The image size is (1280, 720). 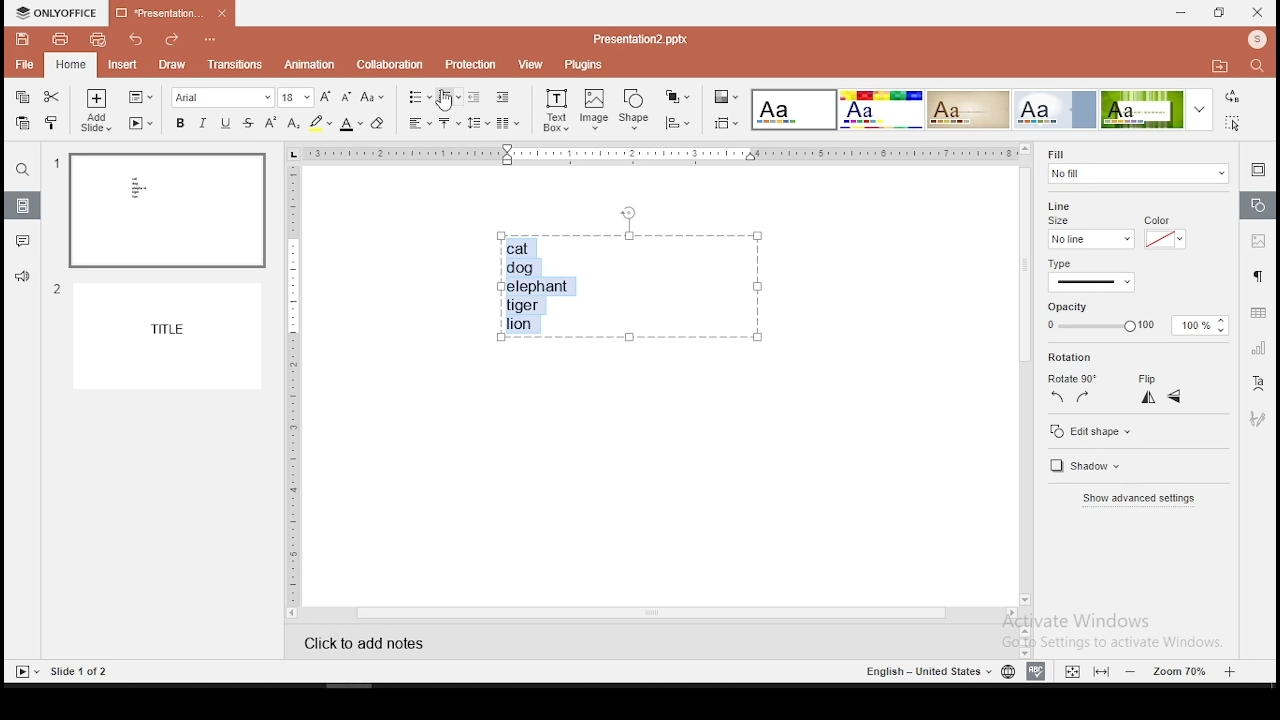 I want to click on change case, so click(x=373, y=97).